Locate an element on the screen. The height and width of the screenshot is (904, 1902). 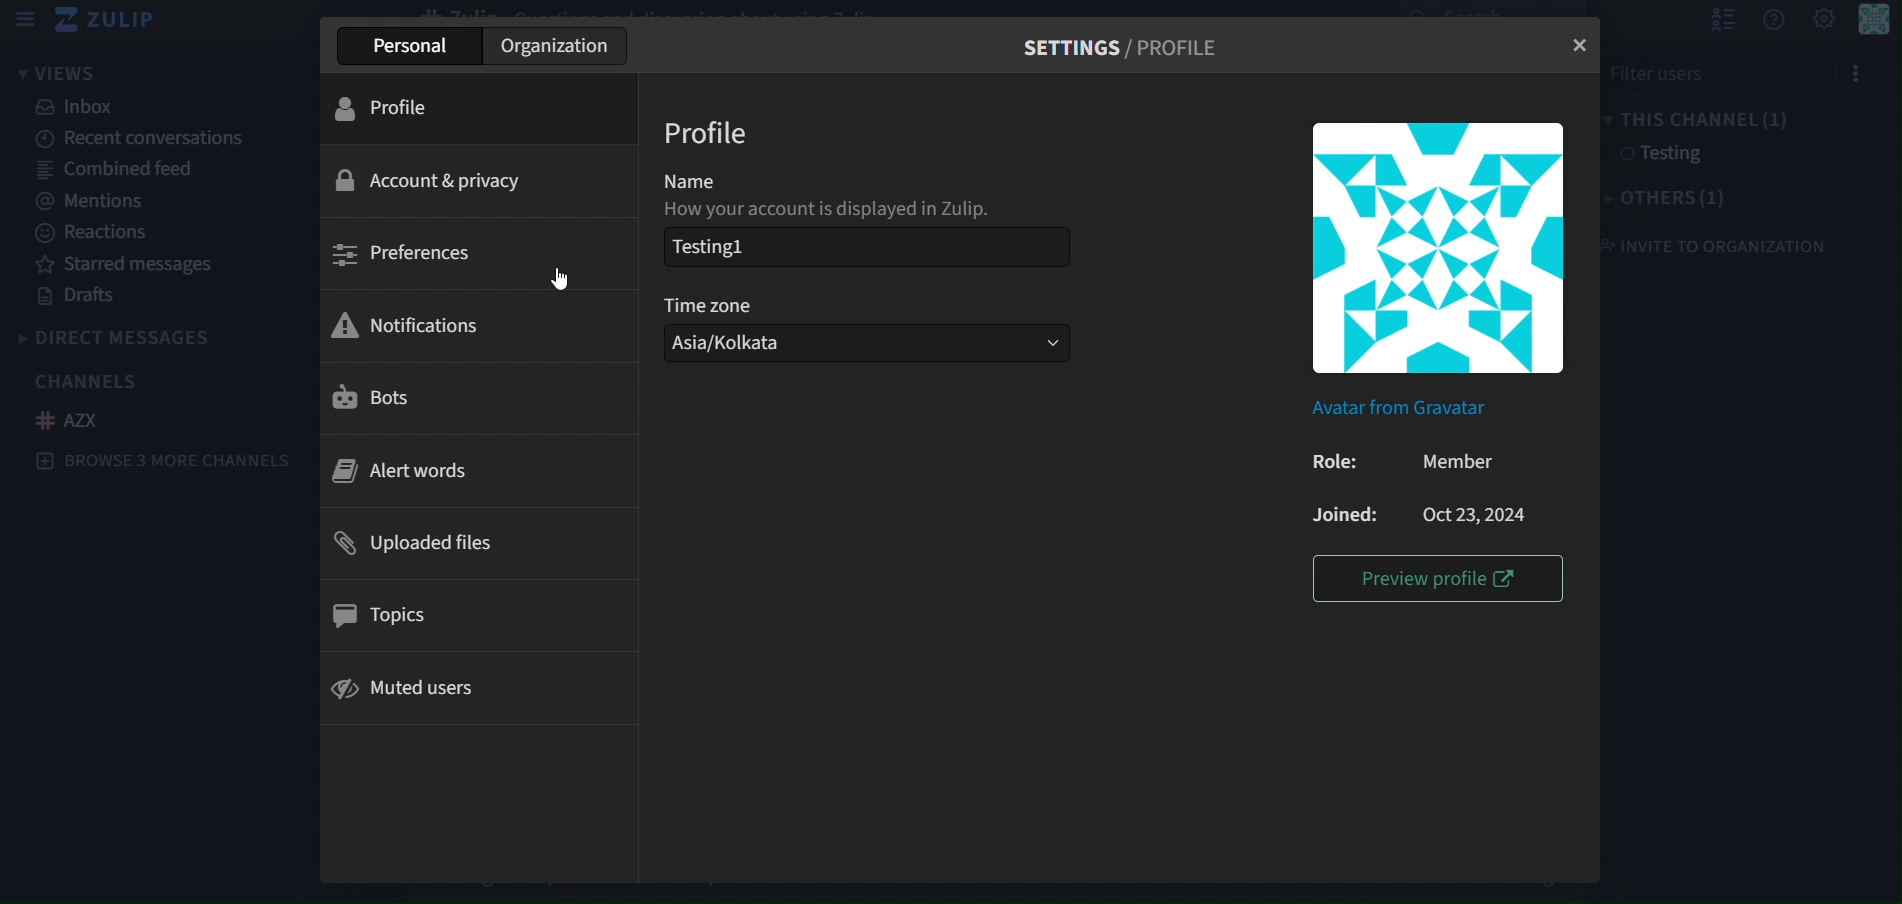
cursor is located at coordinates (564, 279).